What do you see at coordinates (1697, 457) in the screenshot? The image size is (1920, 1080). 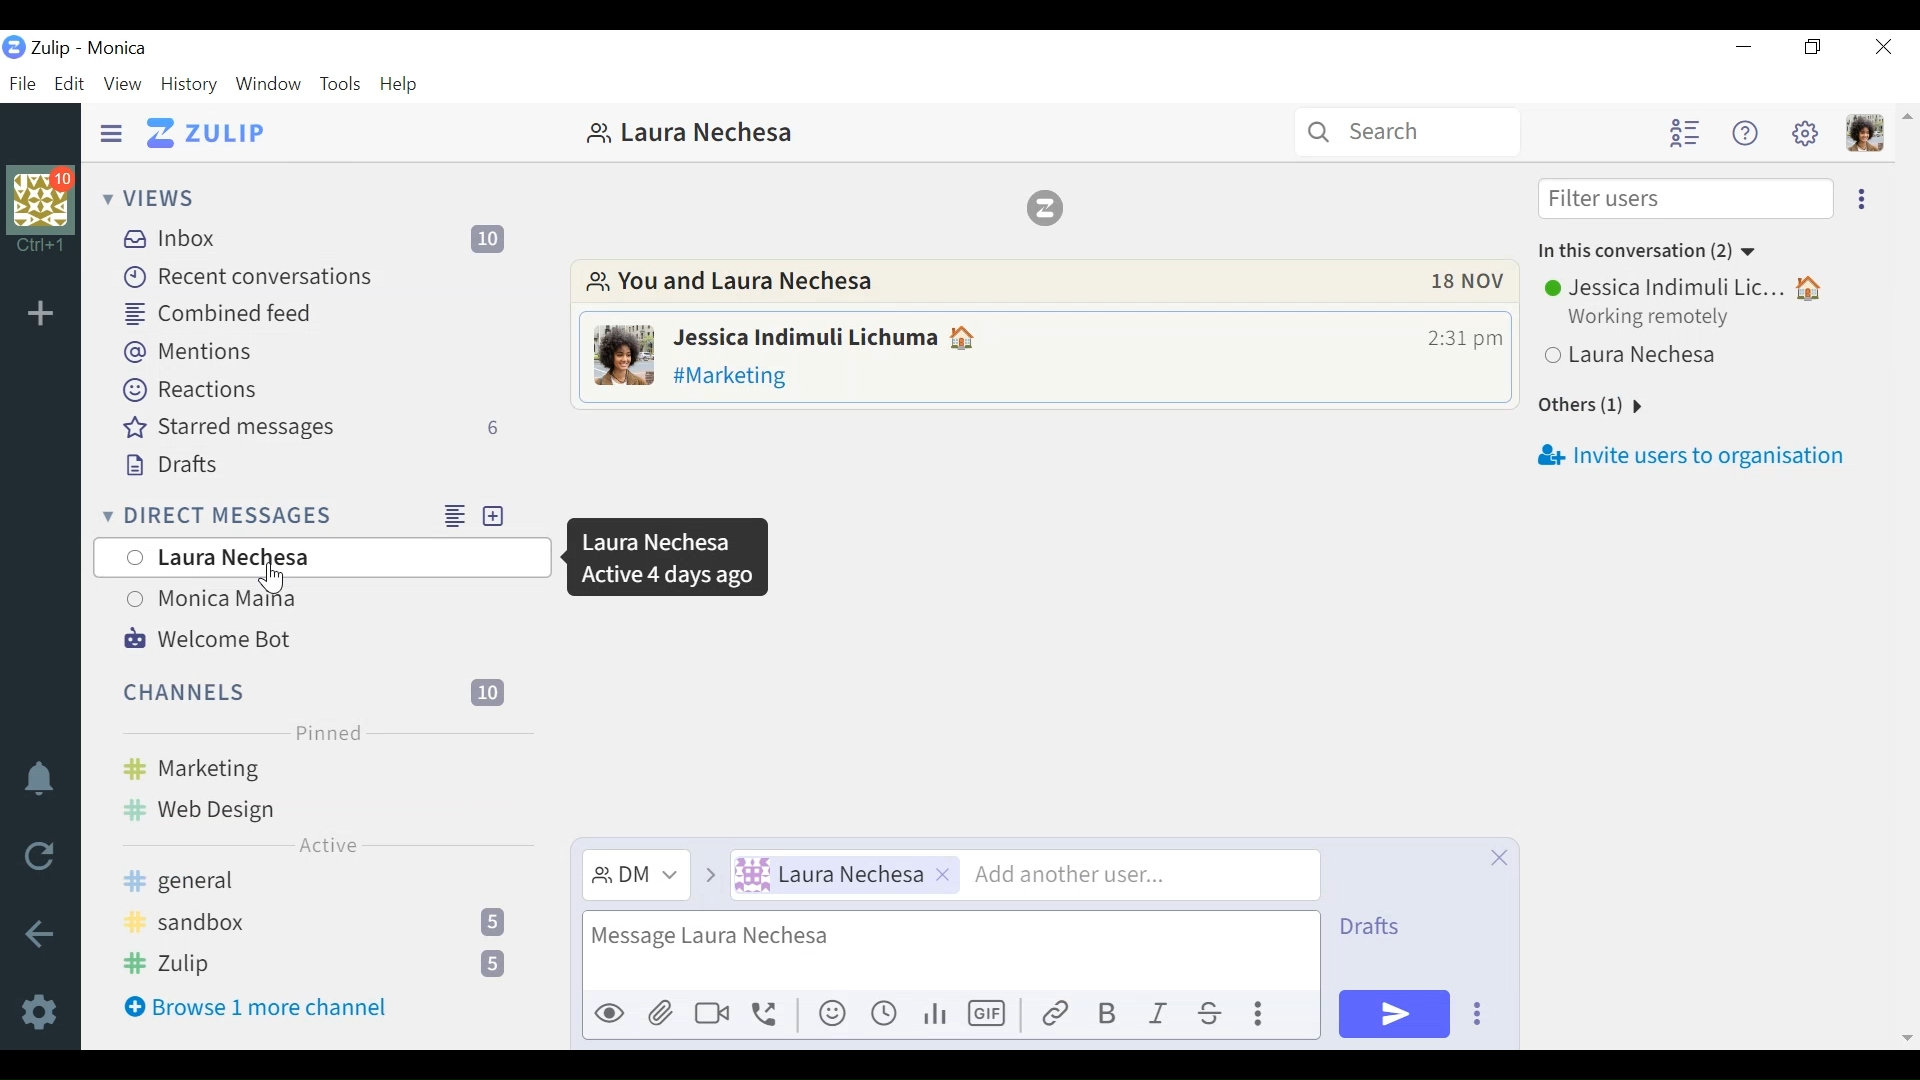 I see `Invite users to organisation` at bounding box center [1697, 457].